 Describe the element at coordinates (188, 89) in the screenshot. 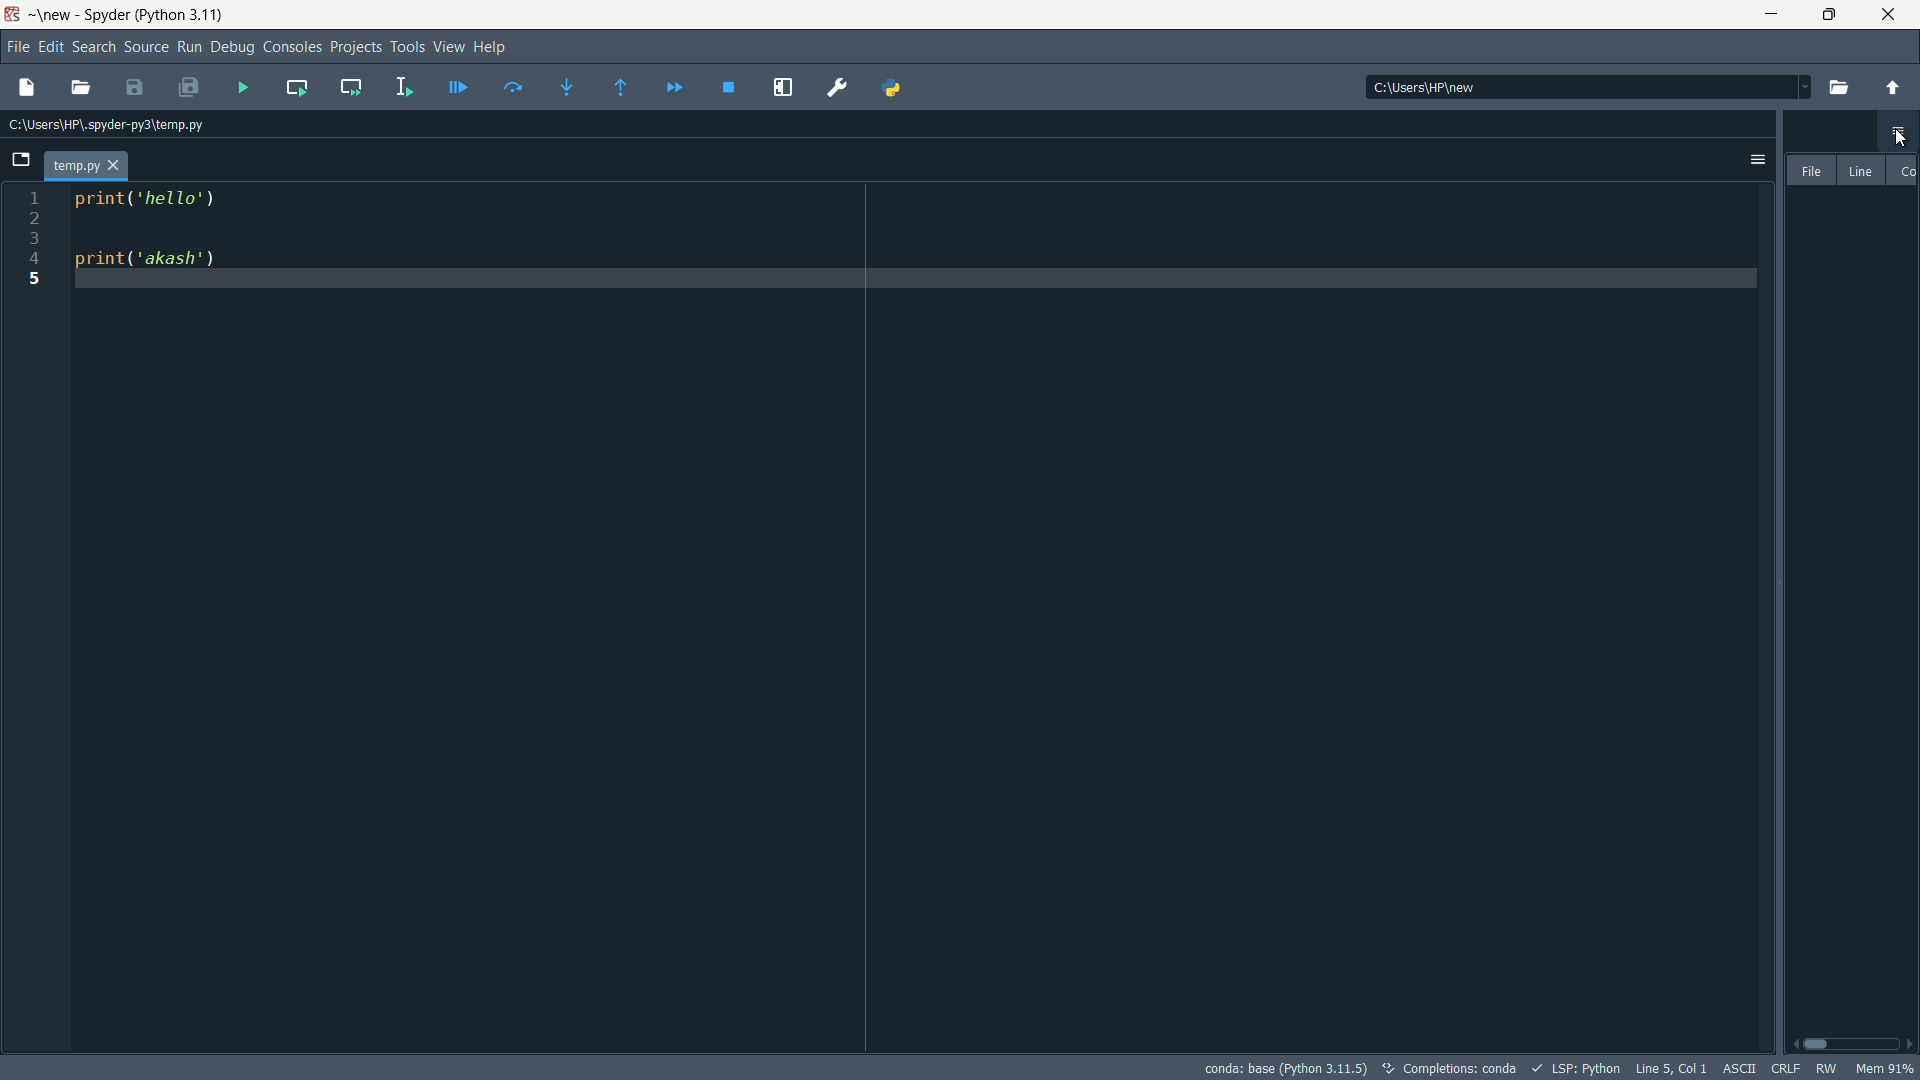

I see `save all files` at that location.